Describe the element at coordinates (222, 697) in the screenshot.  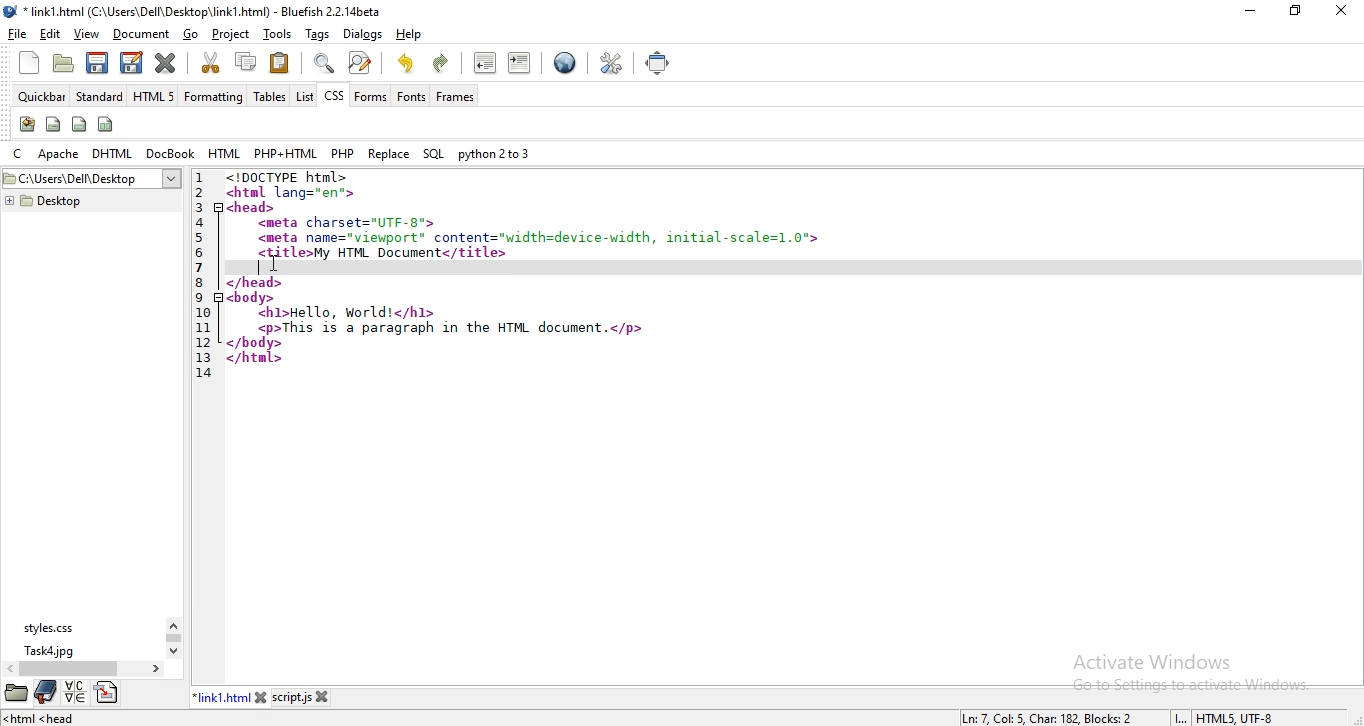
I see `link1` at that location.